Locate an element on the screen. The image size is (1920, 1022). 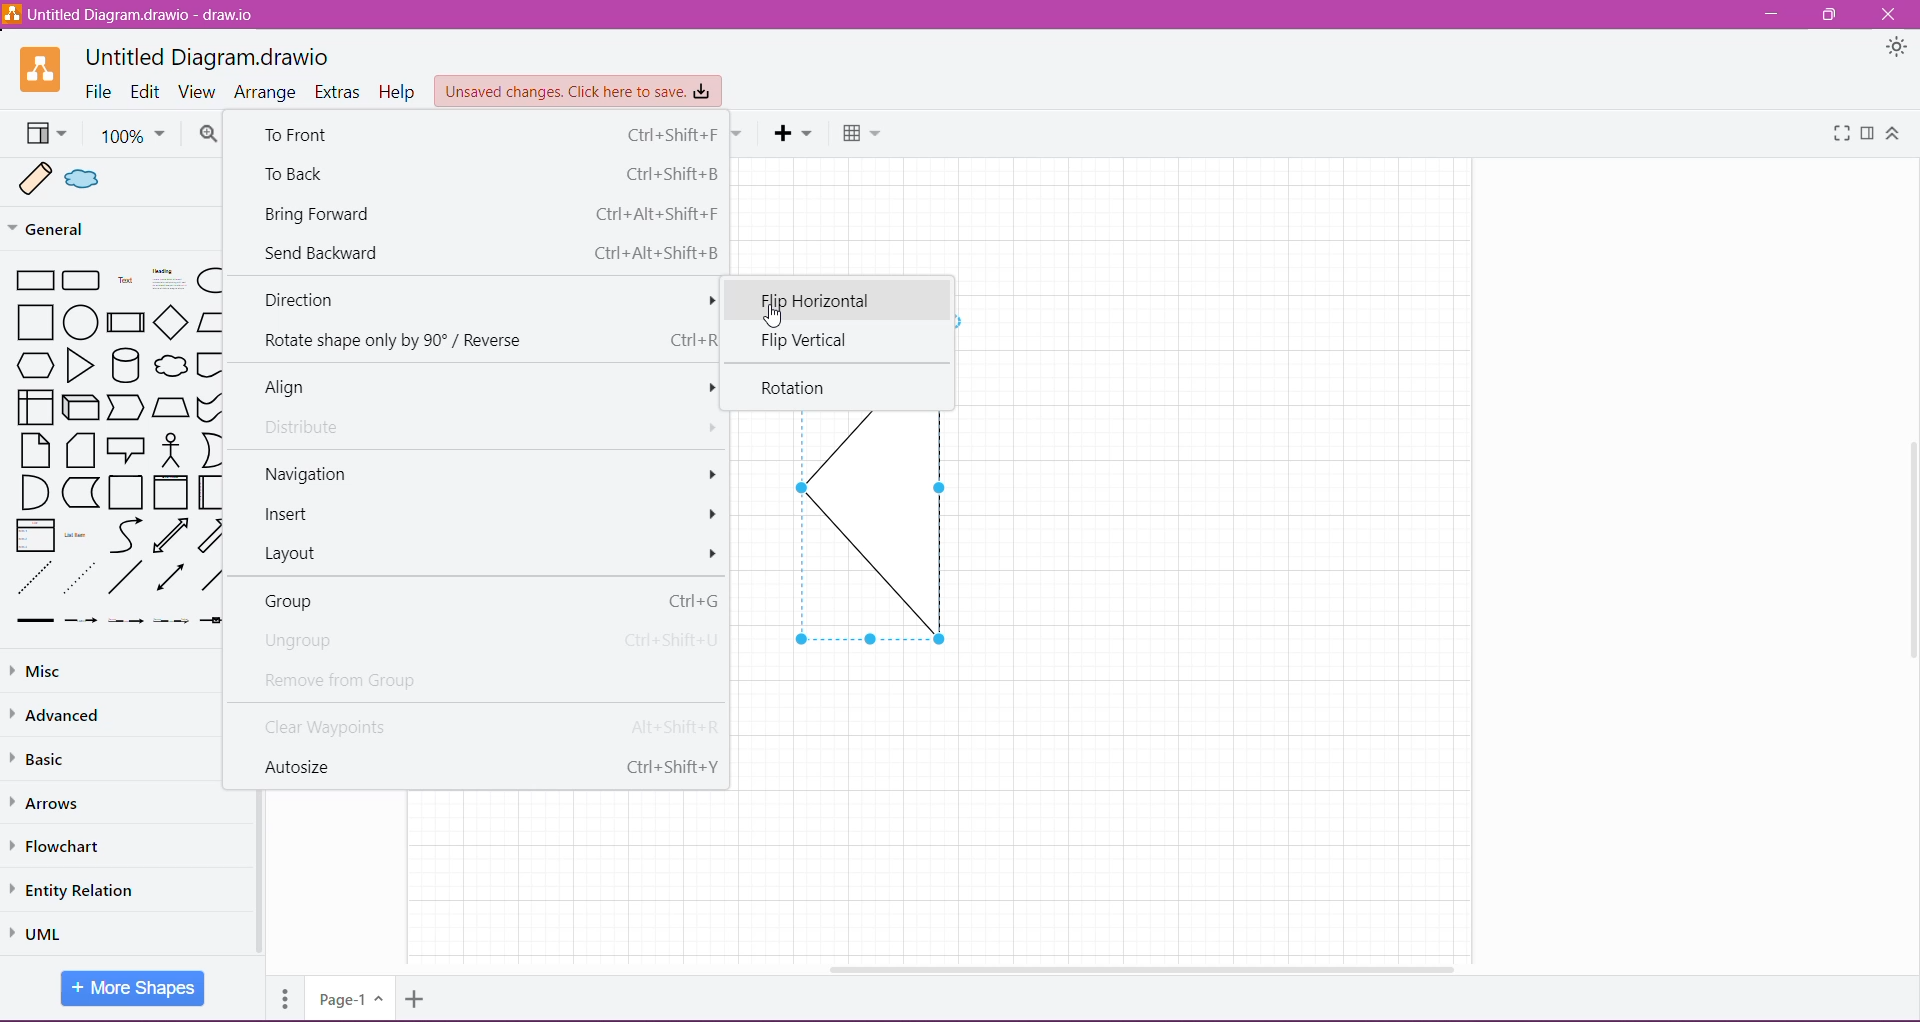
Minimize is located at coordinates (1770, 15).